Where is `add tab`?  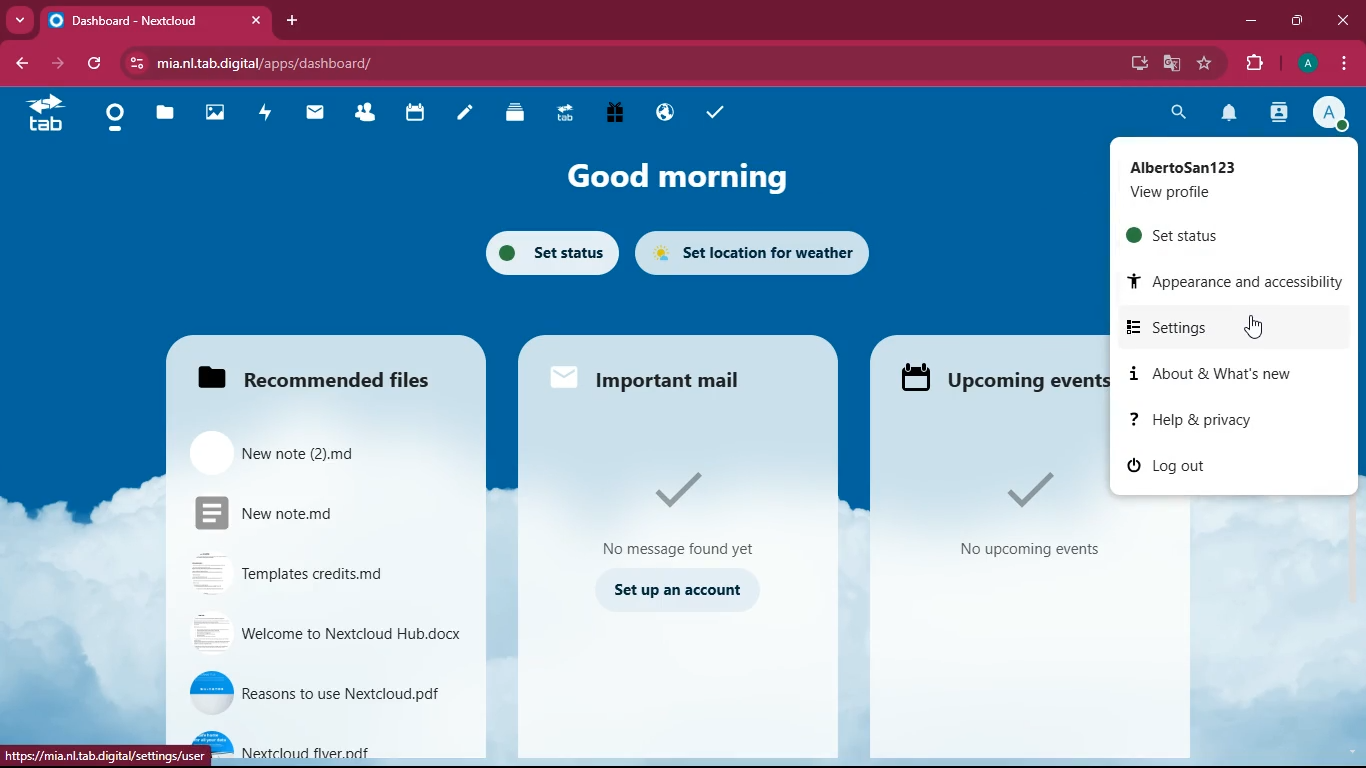 add tab is located at coordinates (293, 20).